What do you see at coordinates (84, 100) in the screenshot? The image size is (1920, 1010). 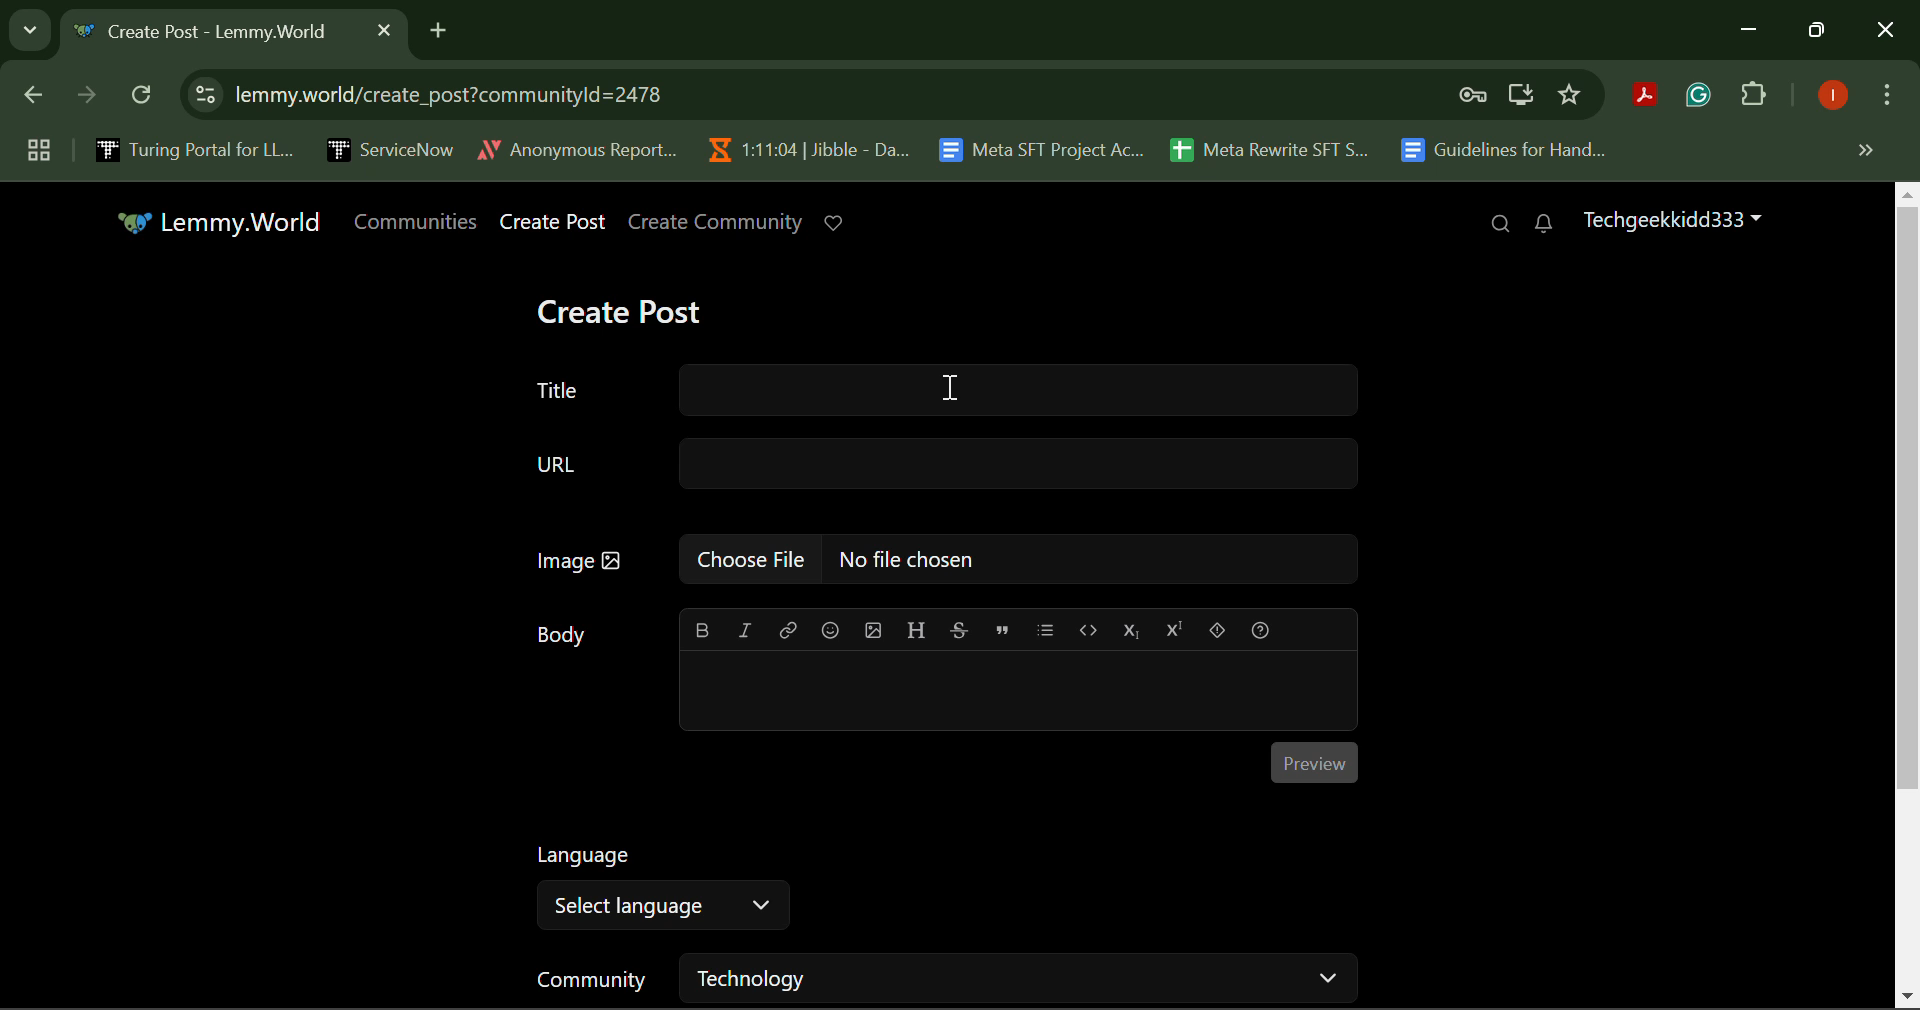 I see `Next Page ` at bounding box center [84, 100].